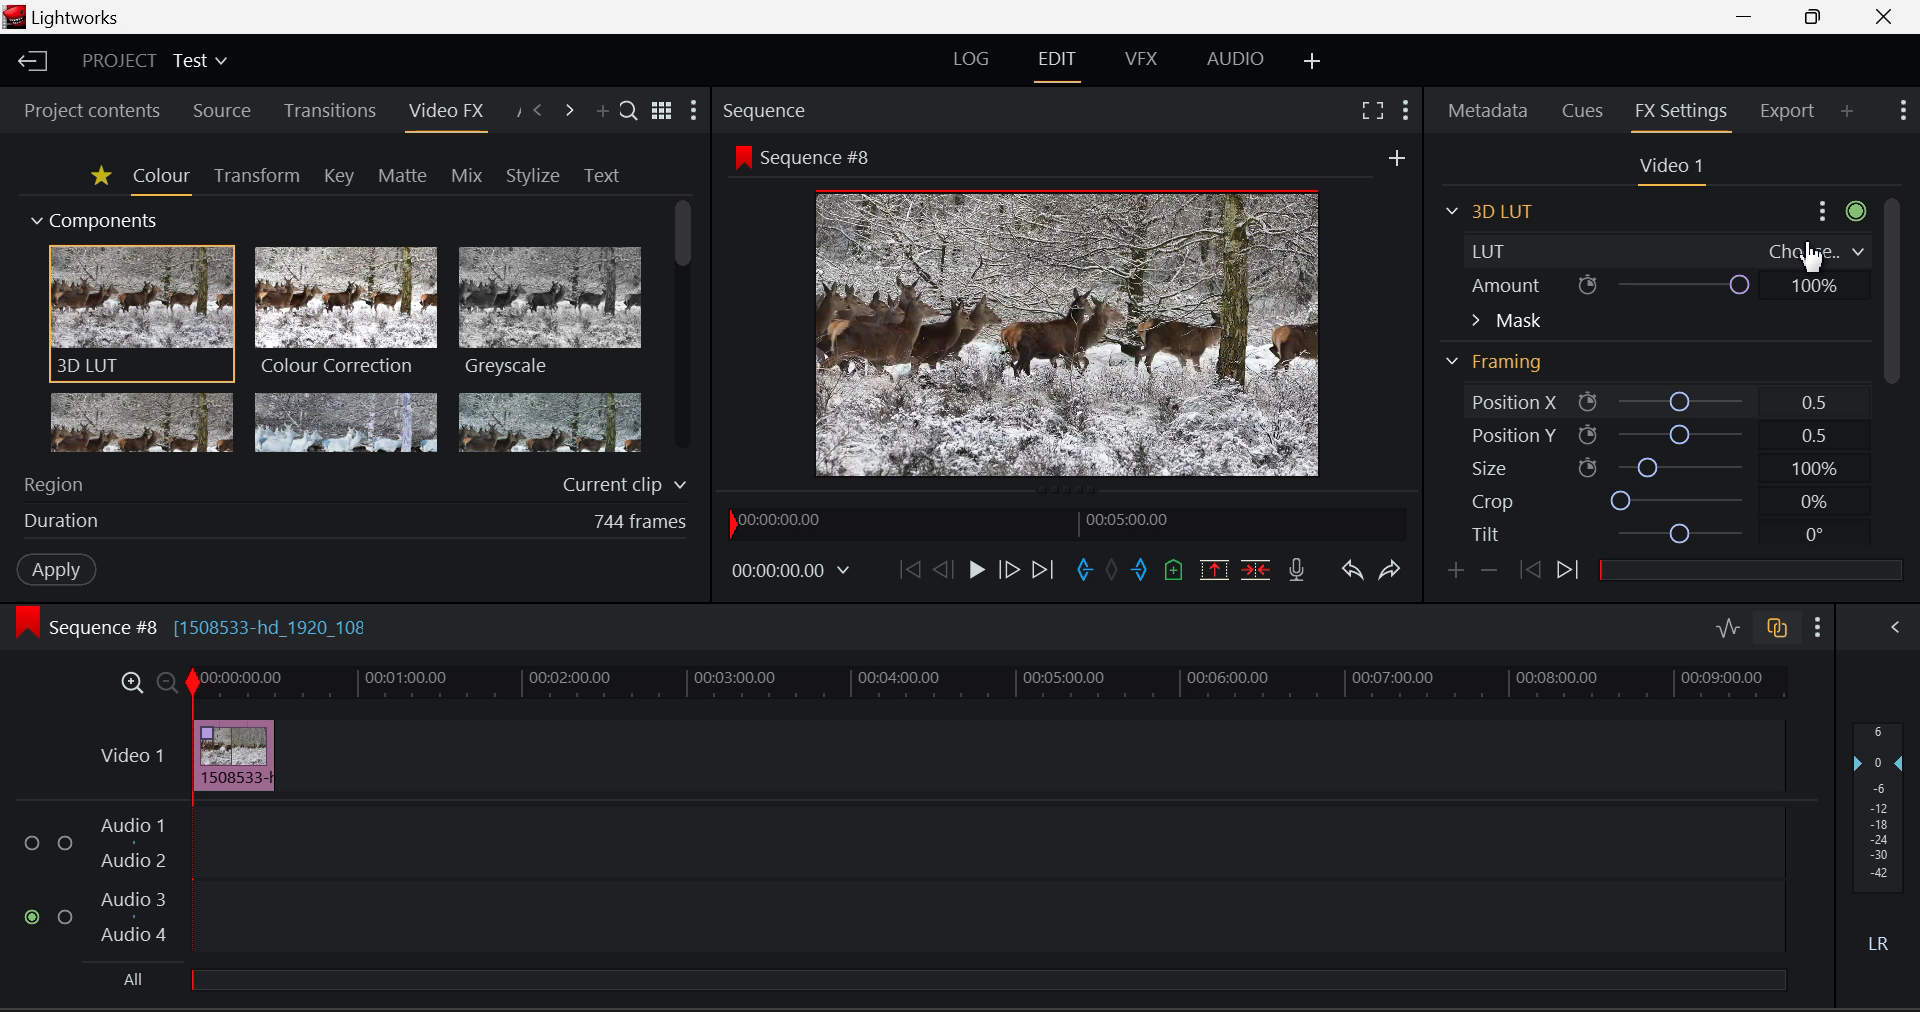 The height and width of the screenshot is (1012, 1920). I want to click on Tilt, so click(1652, 533).